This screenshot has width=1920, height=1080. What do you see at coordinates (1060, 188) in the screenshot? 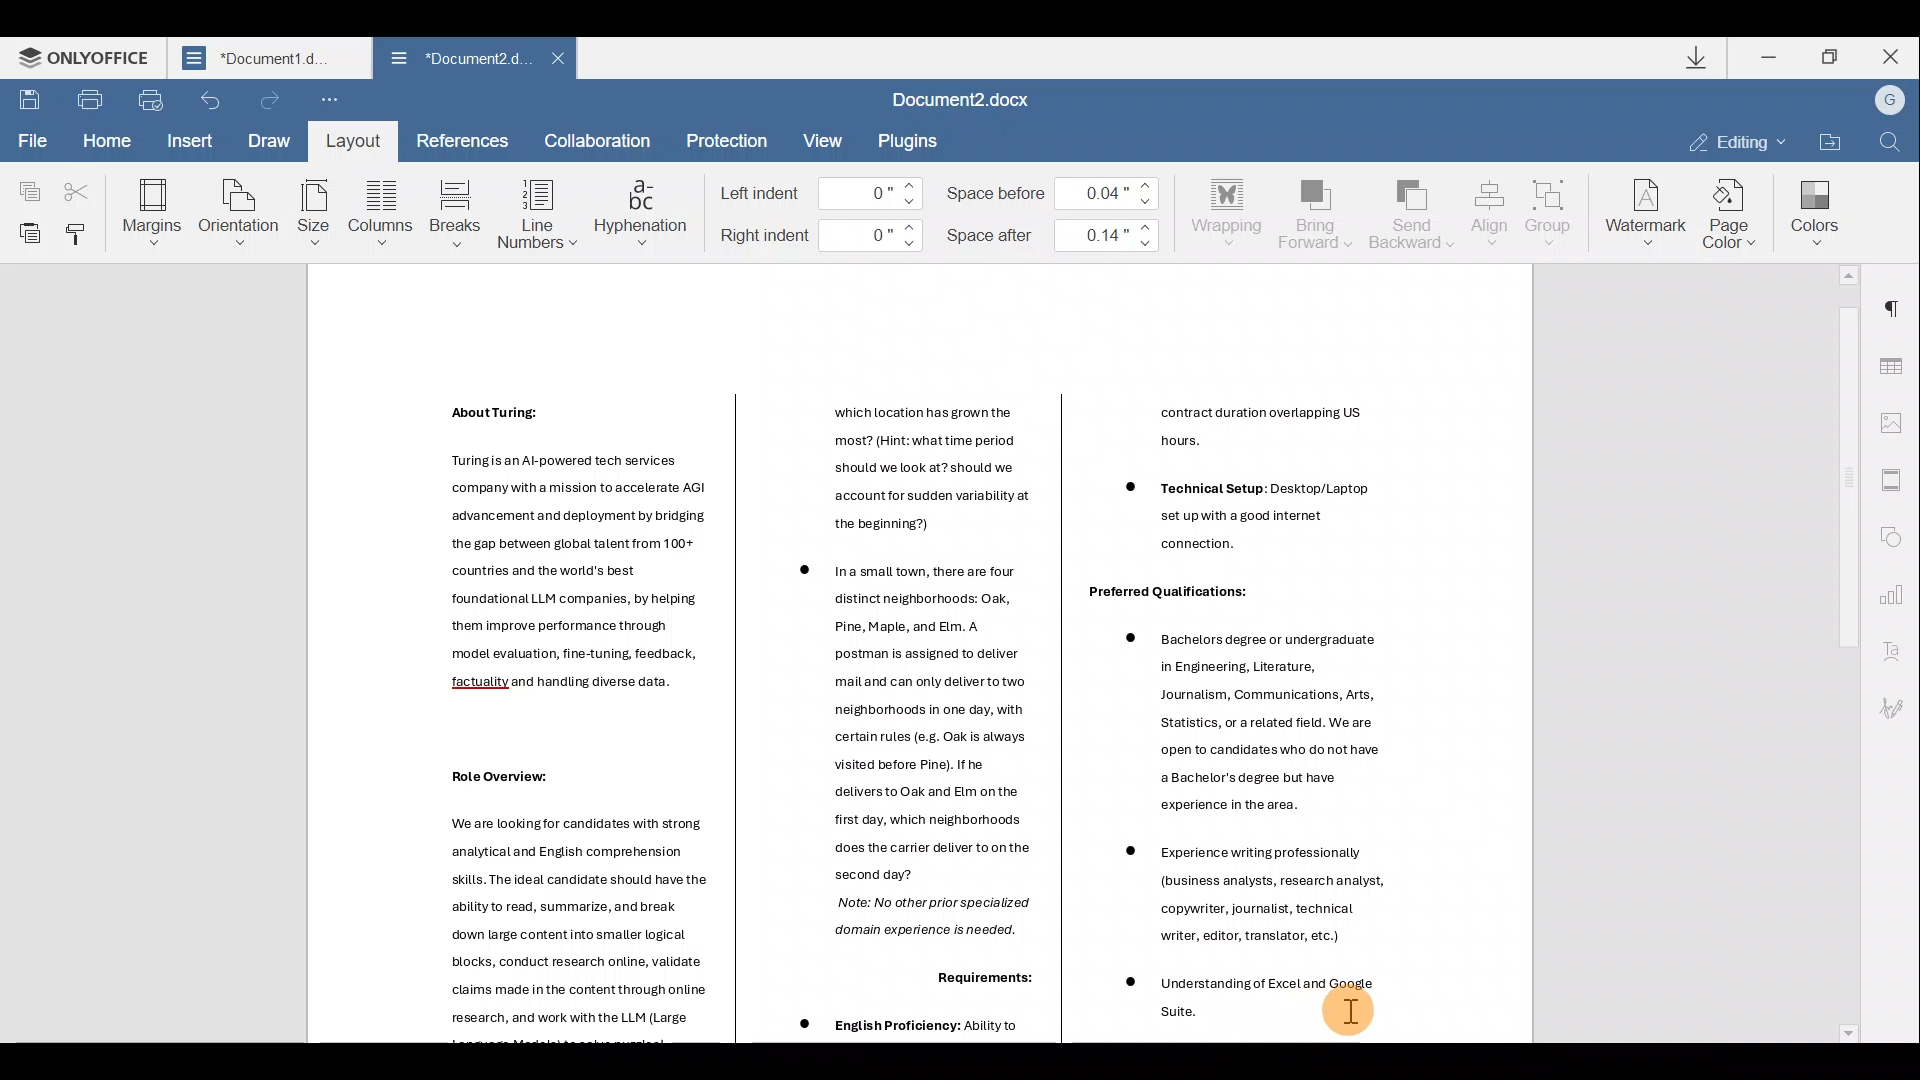
I see `Space before` at bounding box center [1060, 188].